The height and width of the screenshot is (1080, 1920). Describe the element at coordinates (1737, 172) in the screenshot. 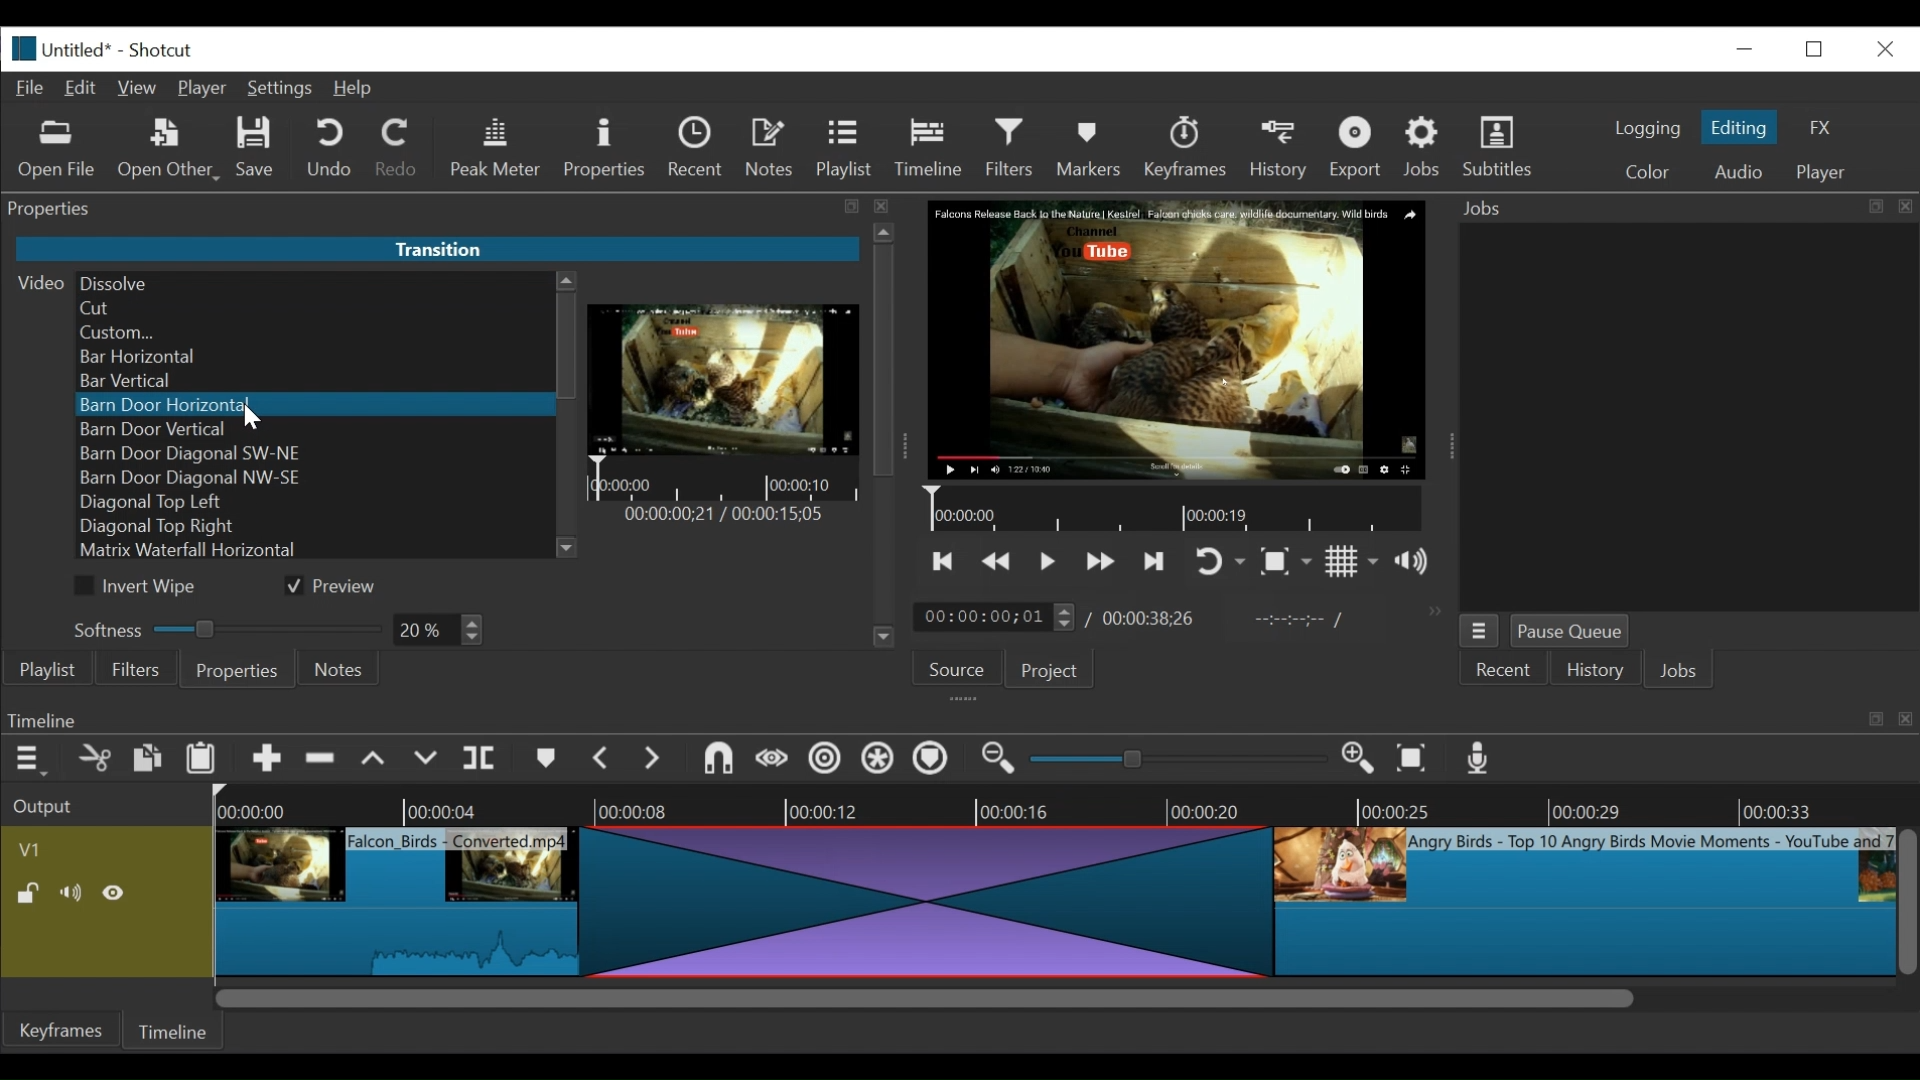

I see `Audio` at that location.